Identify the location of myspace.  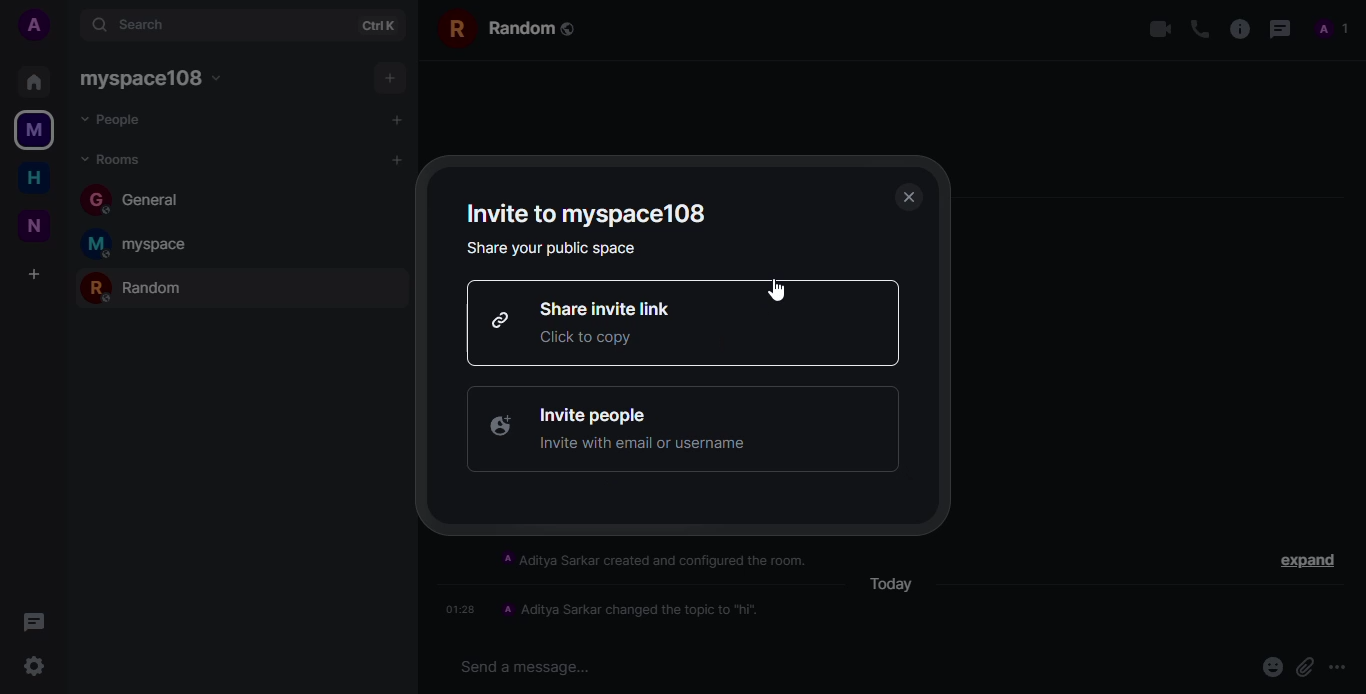
(148, 245).